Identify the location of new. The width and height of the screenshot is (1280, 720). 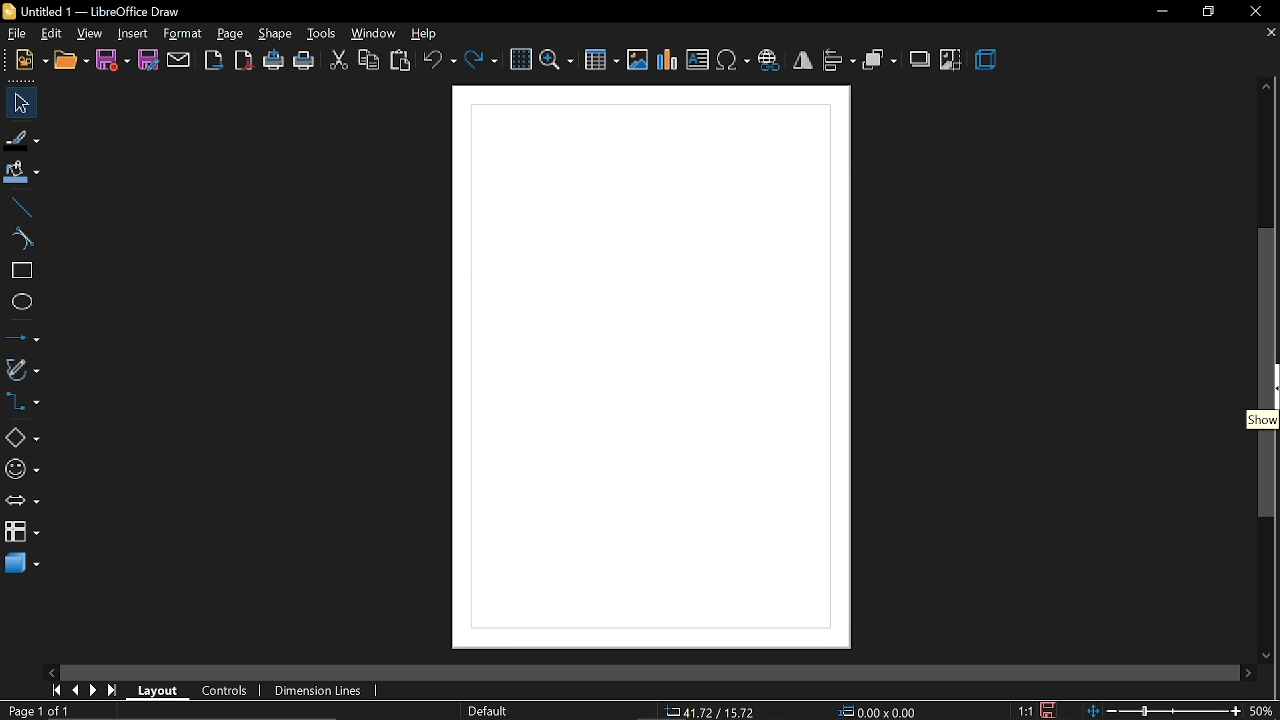
(29, 59).